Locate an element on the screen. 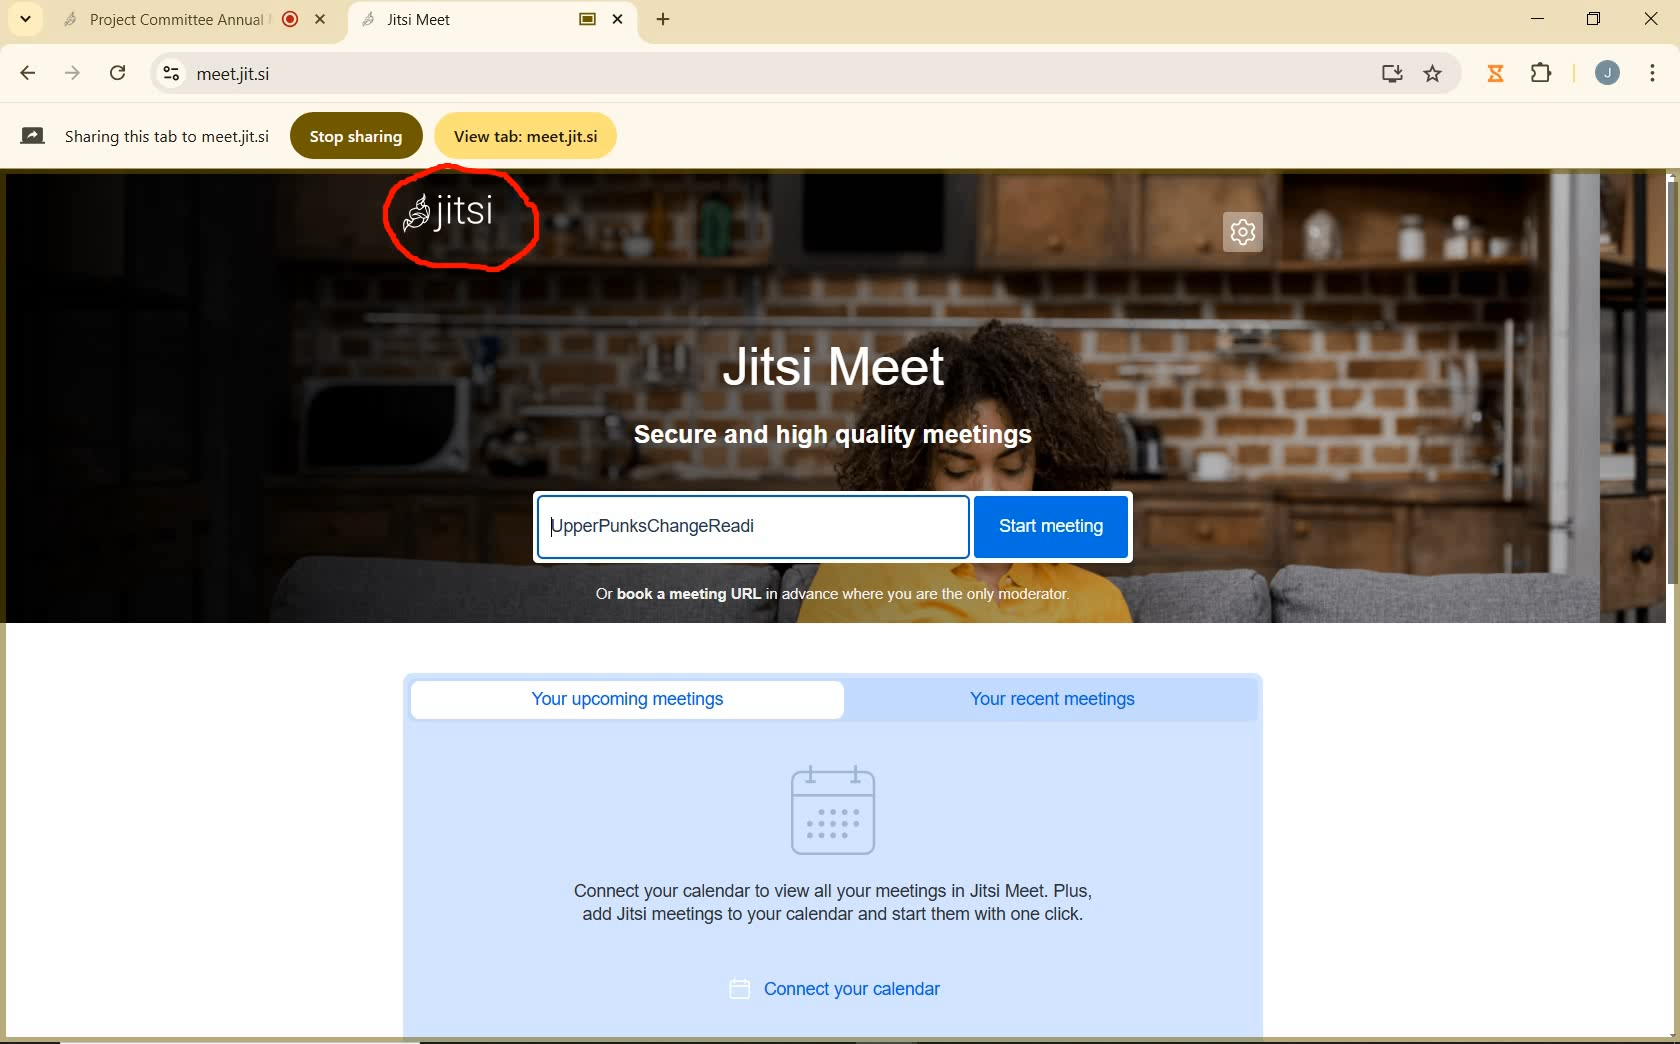 The image size is (1680, 1044). FORWARD is located at coordinates (75, 73).